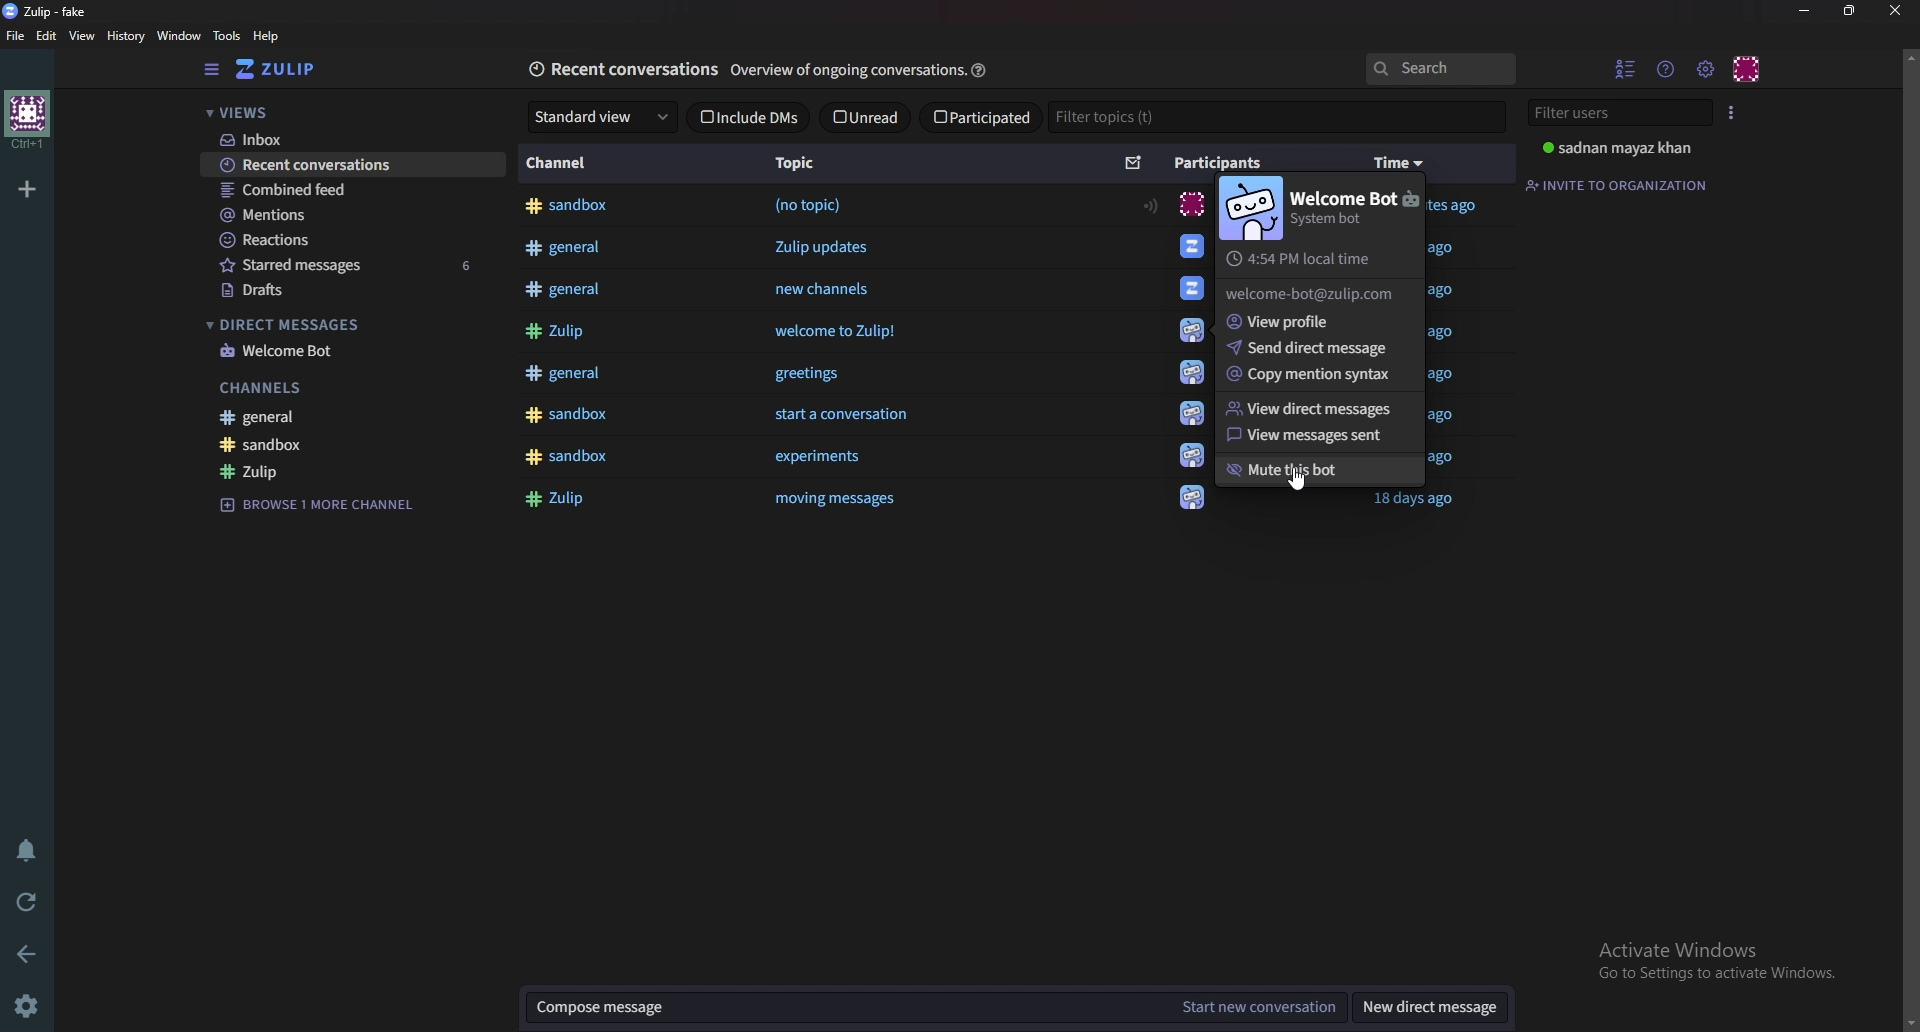 This screenshot has height=1032, width=1920. I want to click on icon, so click(1196, 459).